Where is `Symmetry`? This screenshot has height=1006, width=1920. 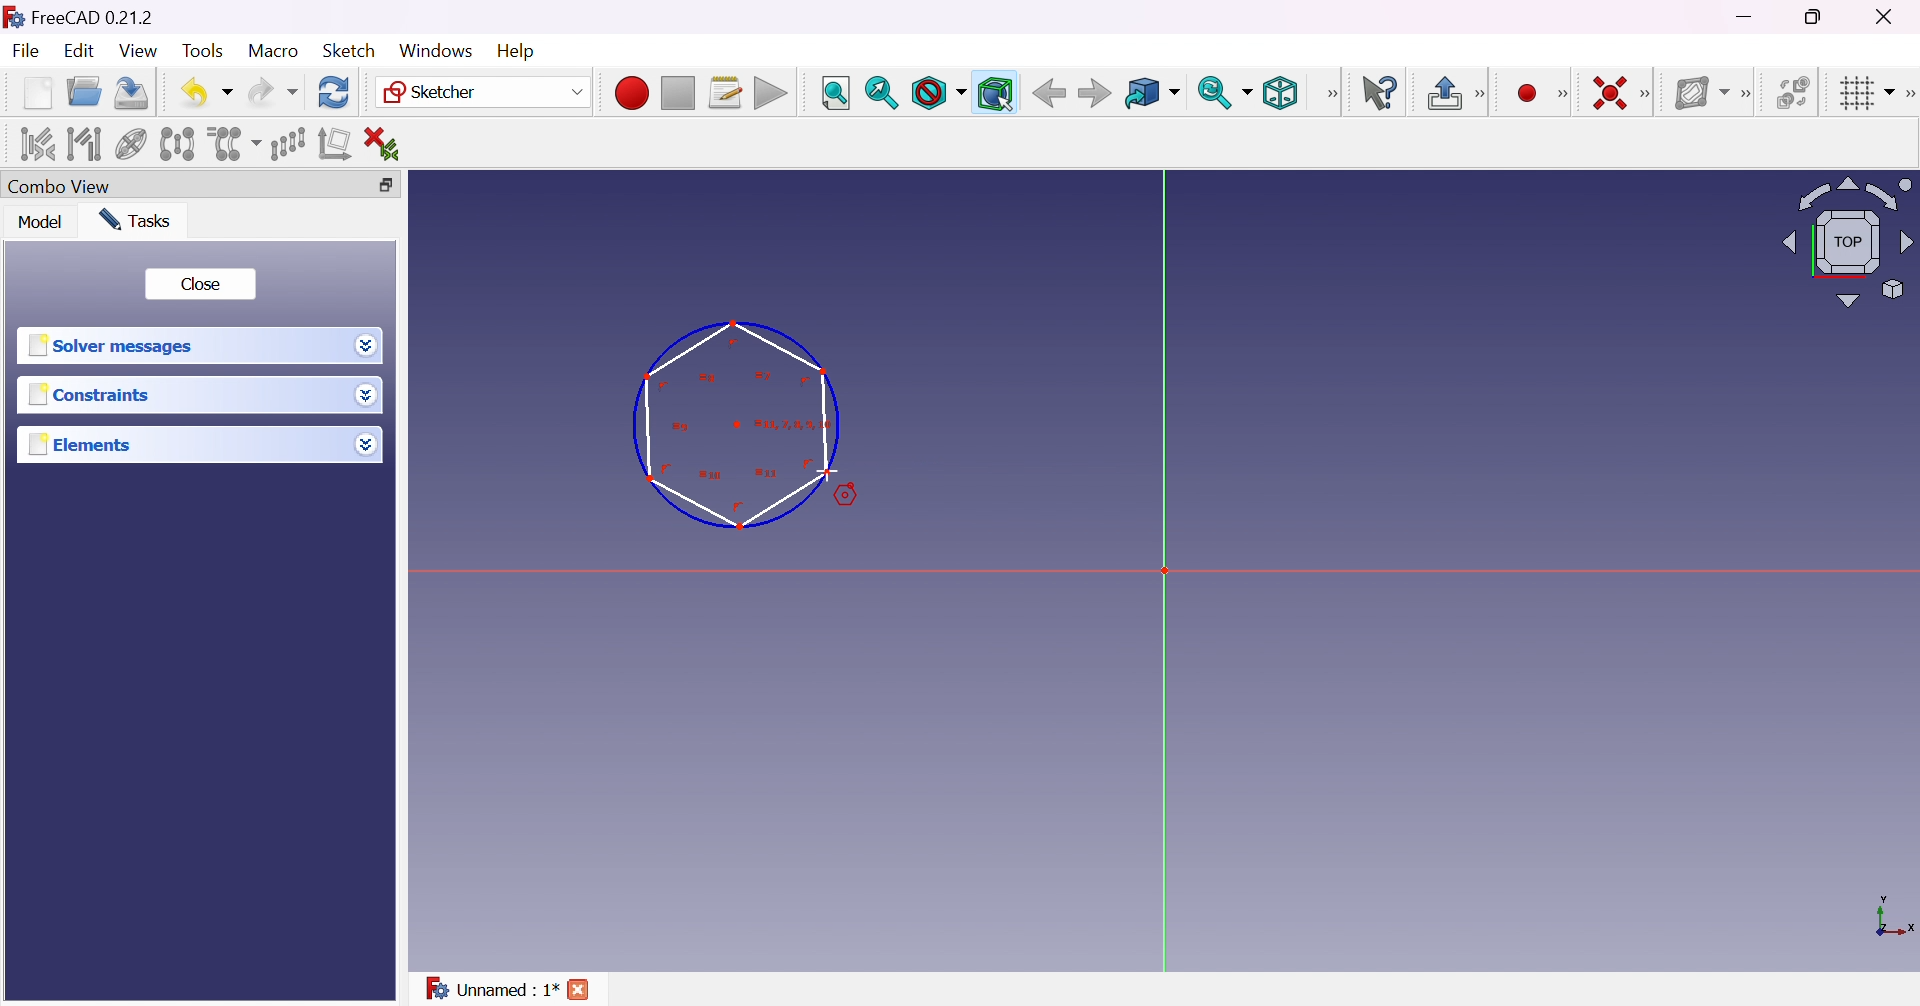
Symmetry is located at coordinates (178, 144).